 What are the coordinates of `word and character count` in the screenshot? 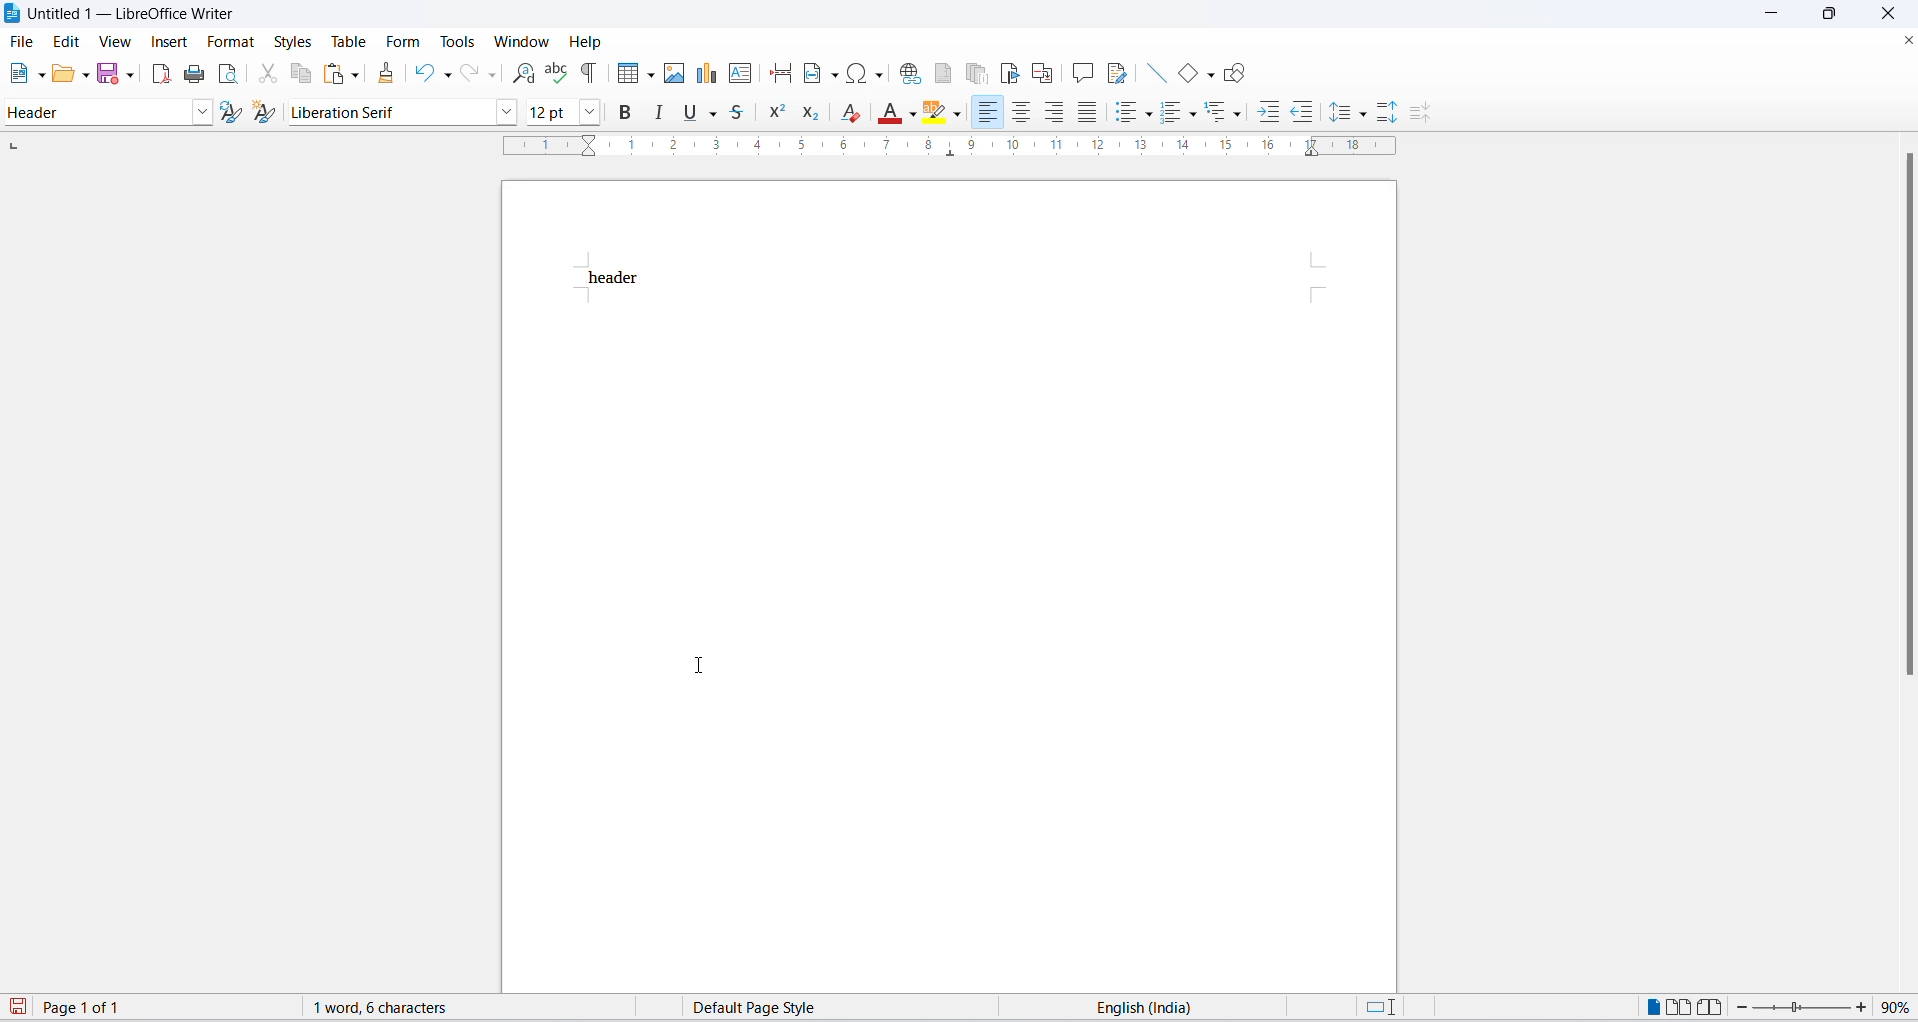 It's located at (388, 1008).